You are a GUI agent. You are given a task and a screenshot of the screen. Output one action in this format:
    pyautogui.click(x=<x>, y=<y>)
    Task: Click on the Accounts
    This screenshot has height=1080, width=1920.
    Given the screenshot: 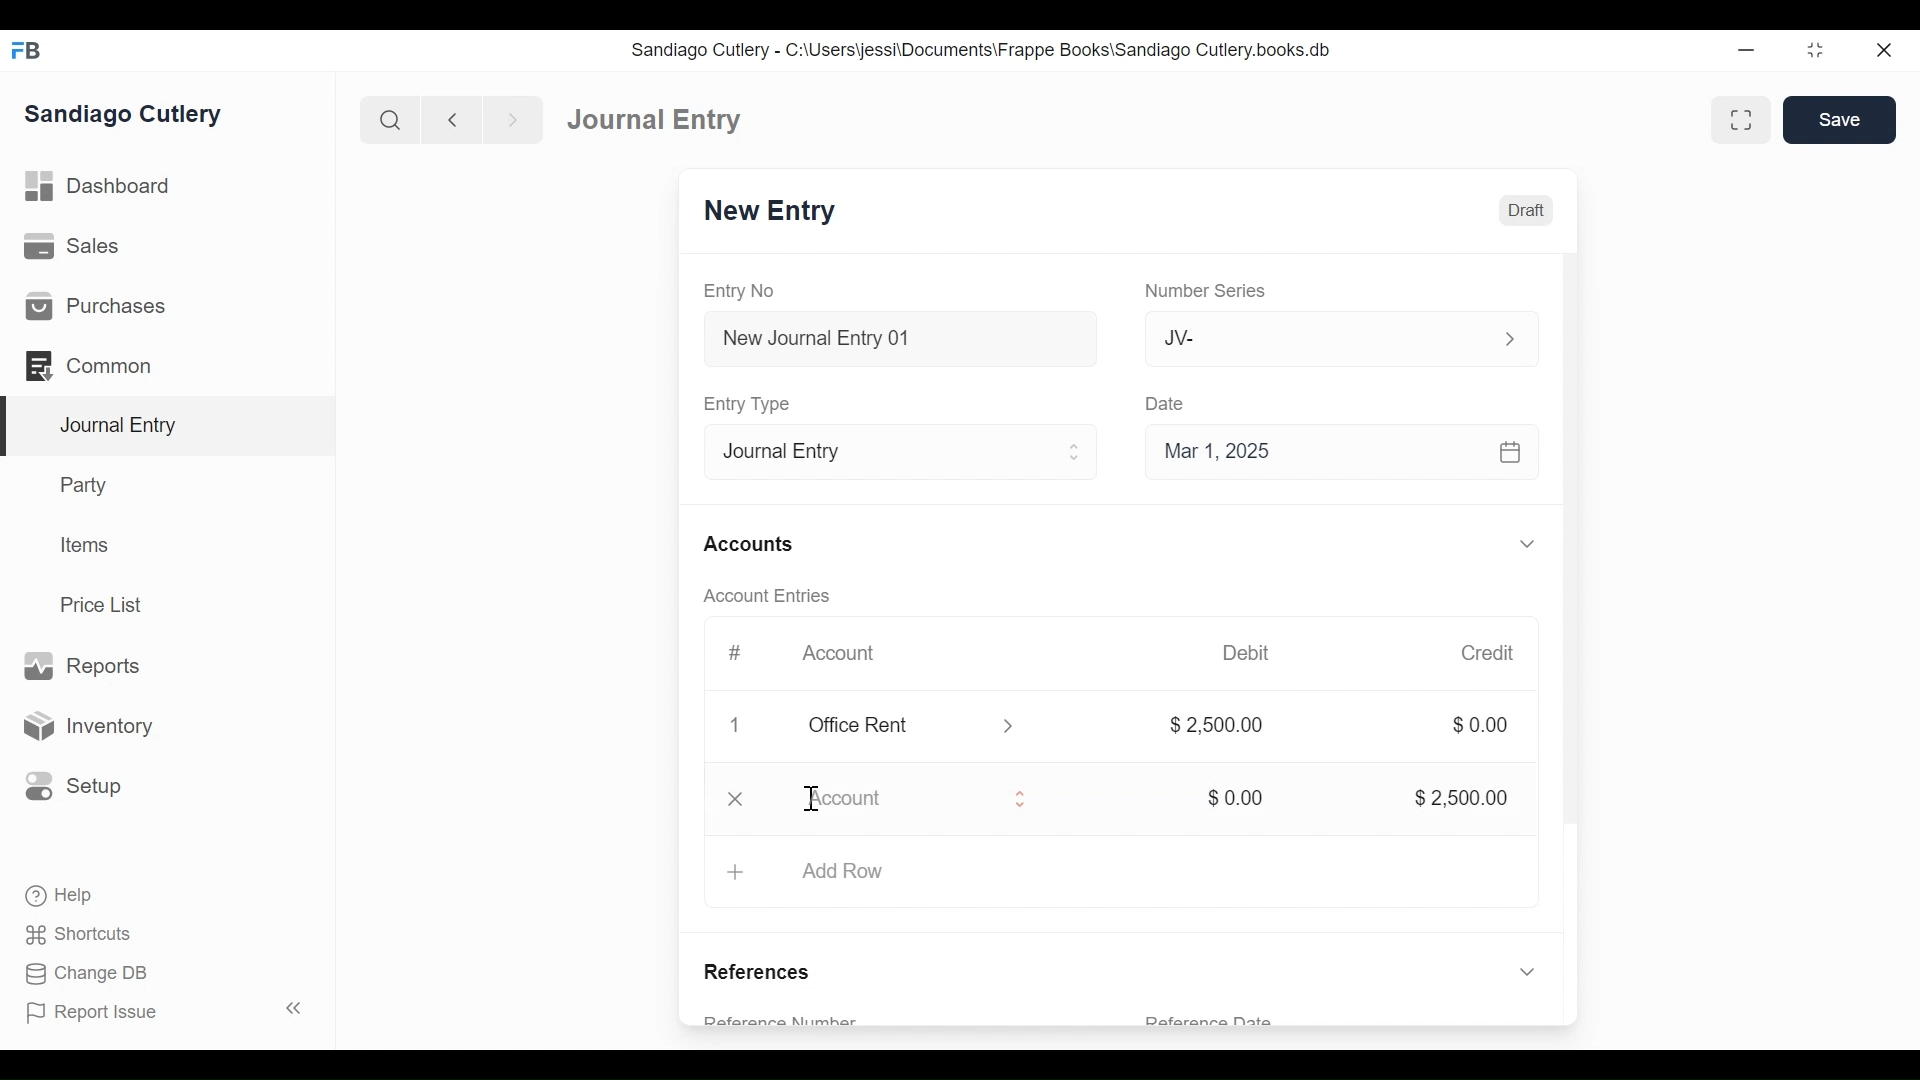 What is the action you would take?
    pyautogui.click(x=747, y=544)
    